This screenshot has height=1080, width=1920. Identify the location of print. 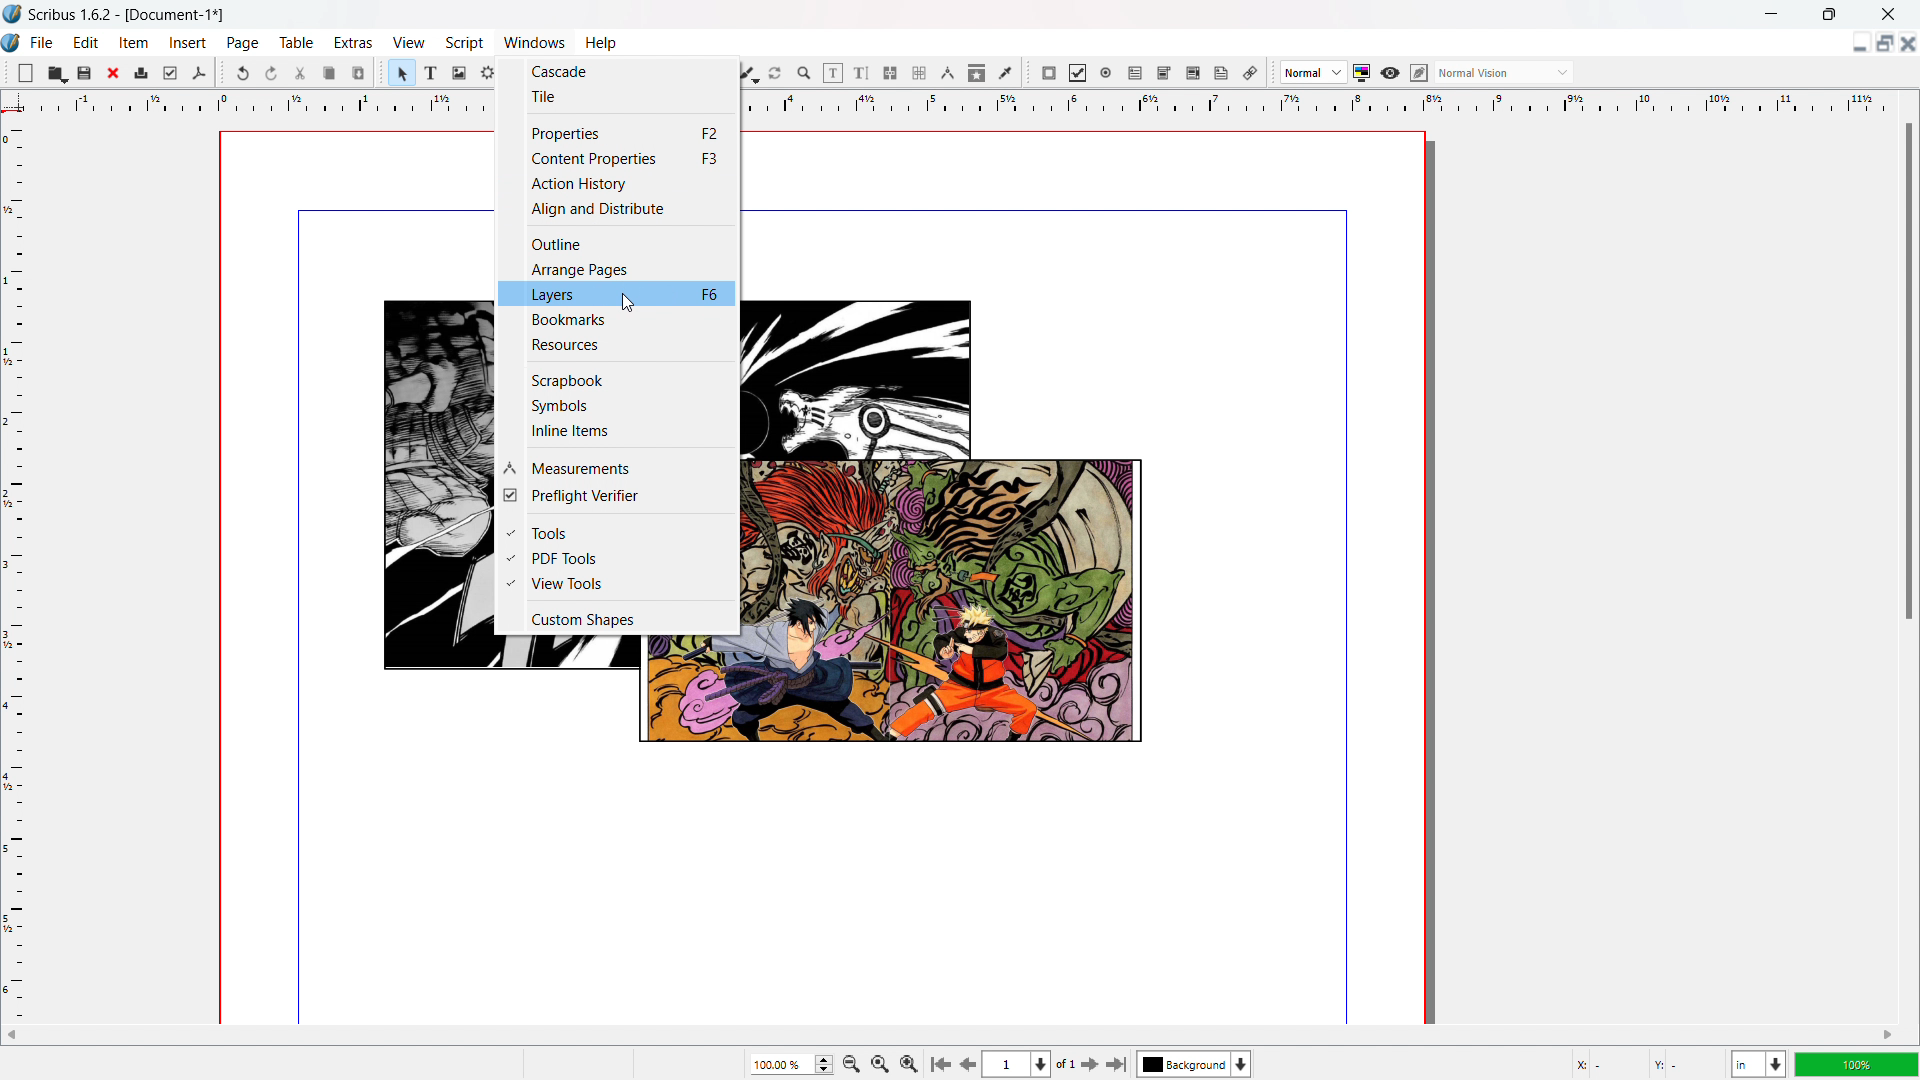
(141, 73).